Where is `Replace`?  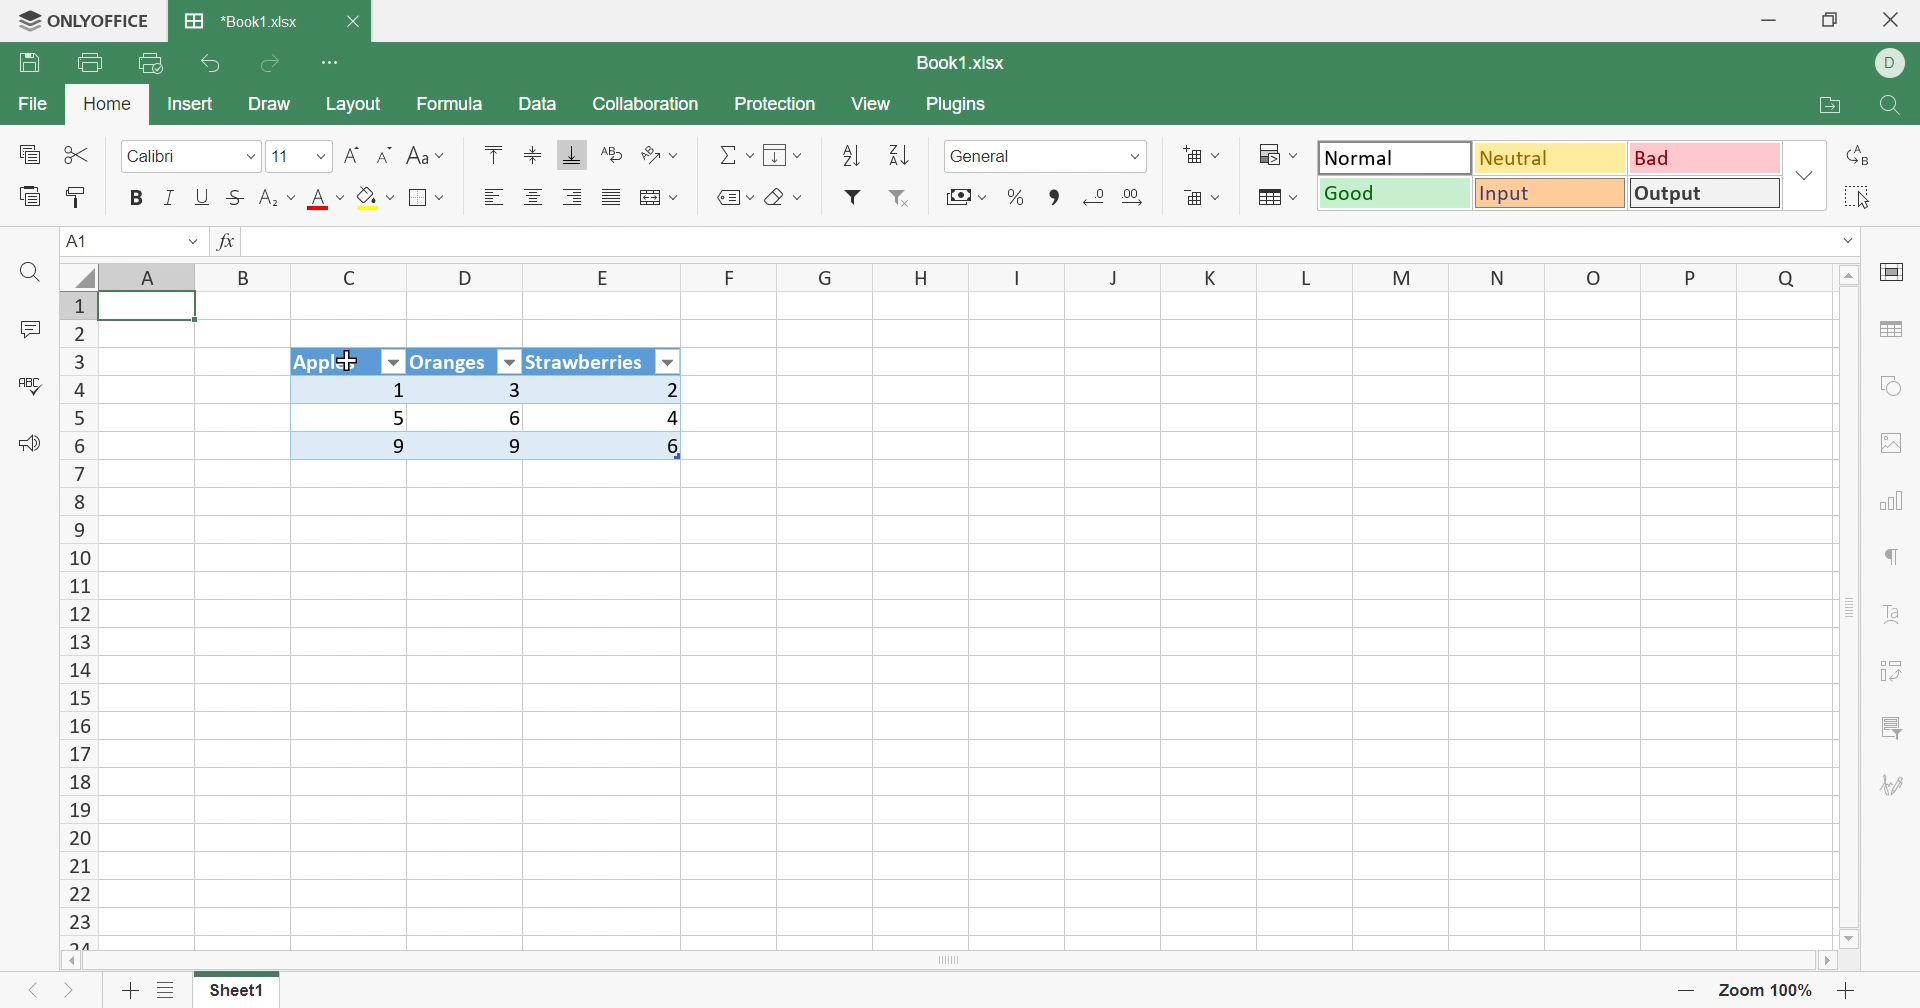 Replace is located at coordinates (1863, 155).